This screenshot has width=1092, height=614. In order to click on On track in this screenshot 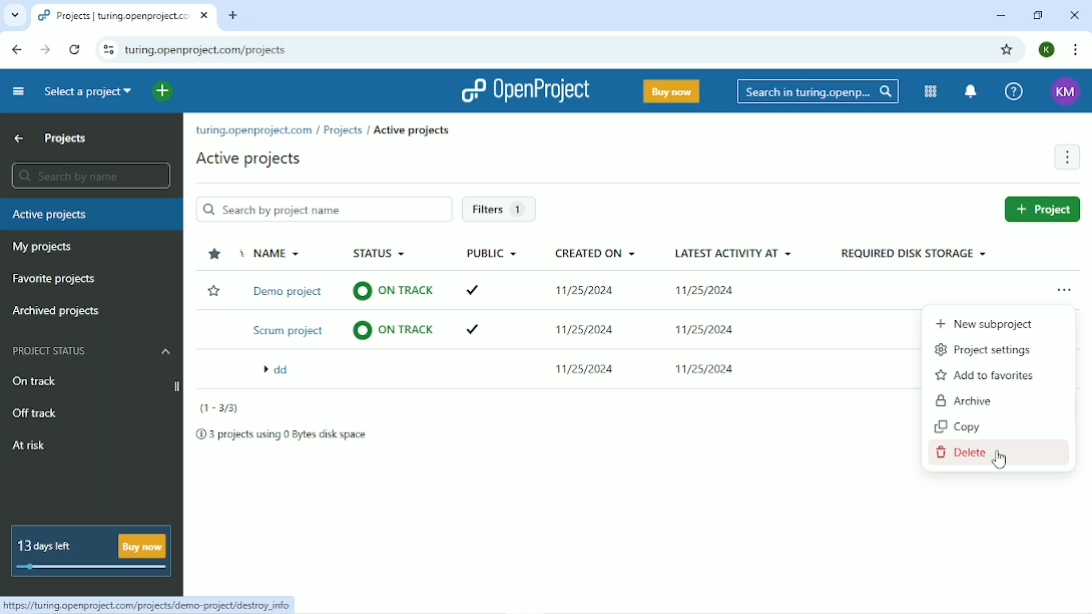, I will do `click(95, 383)`.